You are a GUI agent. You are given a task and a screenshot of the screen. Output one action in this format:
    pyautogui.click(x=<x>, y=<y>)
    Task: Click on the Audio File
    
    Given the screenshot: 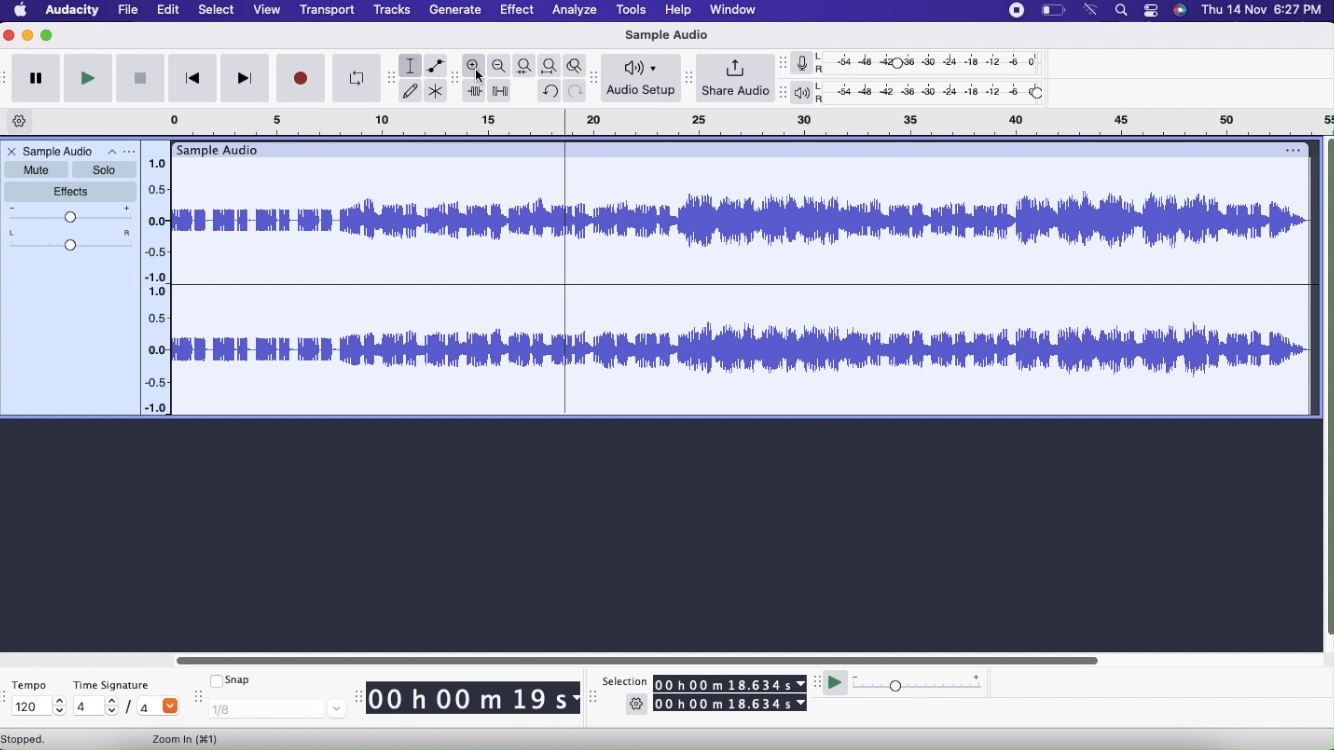 What is the action you would take?
    pyautogui.click(x=740, y=286)
    